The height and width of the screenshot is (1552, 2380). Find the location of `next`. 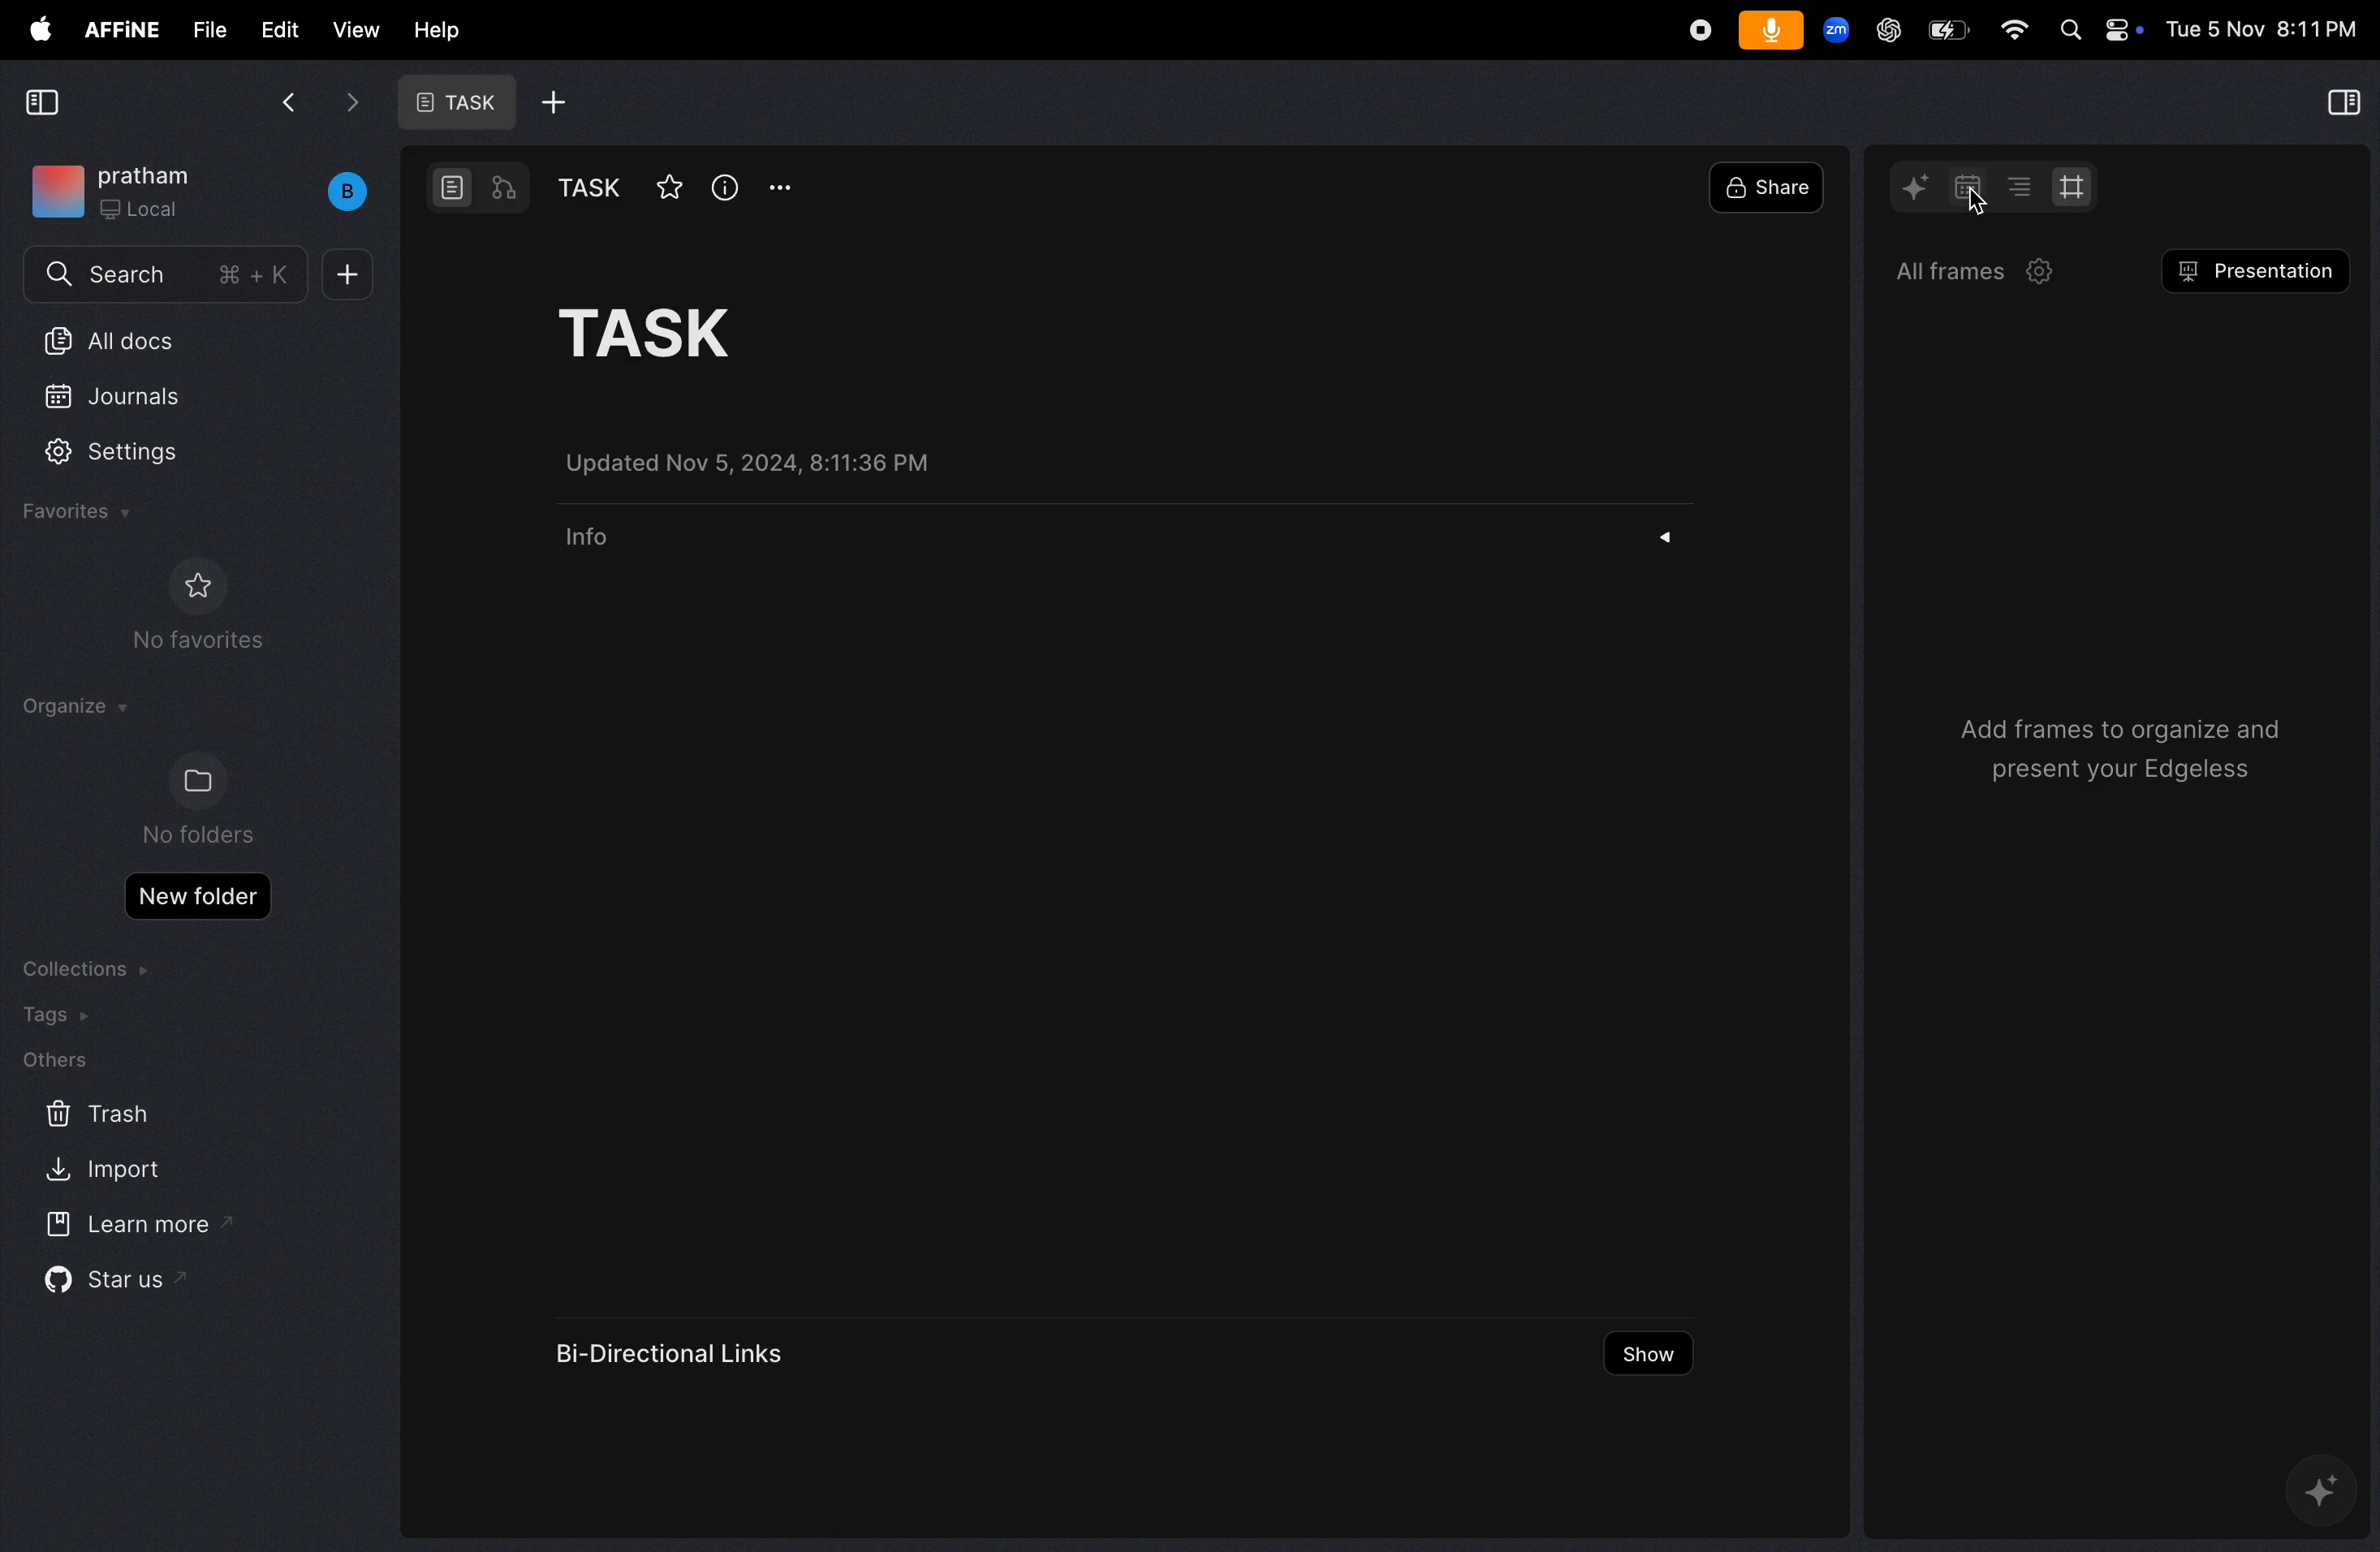

next is located at coordinates (356, 104).